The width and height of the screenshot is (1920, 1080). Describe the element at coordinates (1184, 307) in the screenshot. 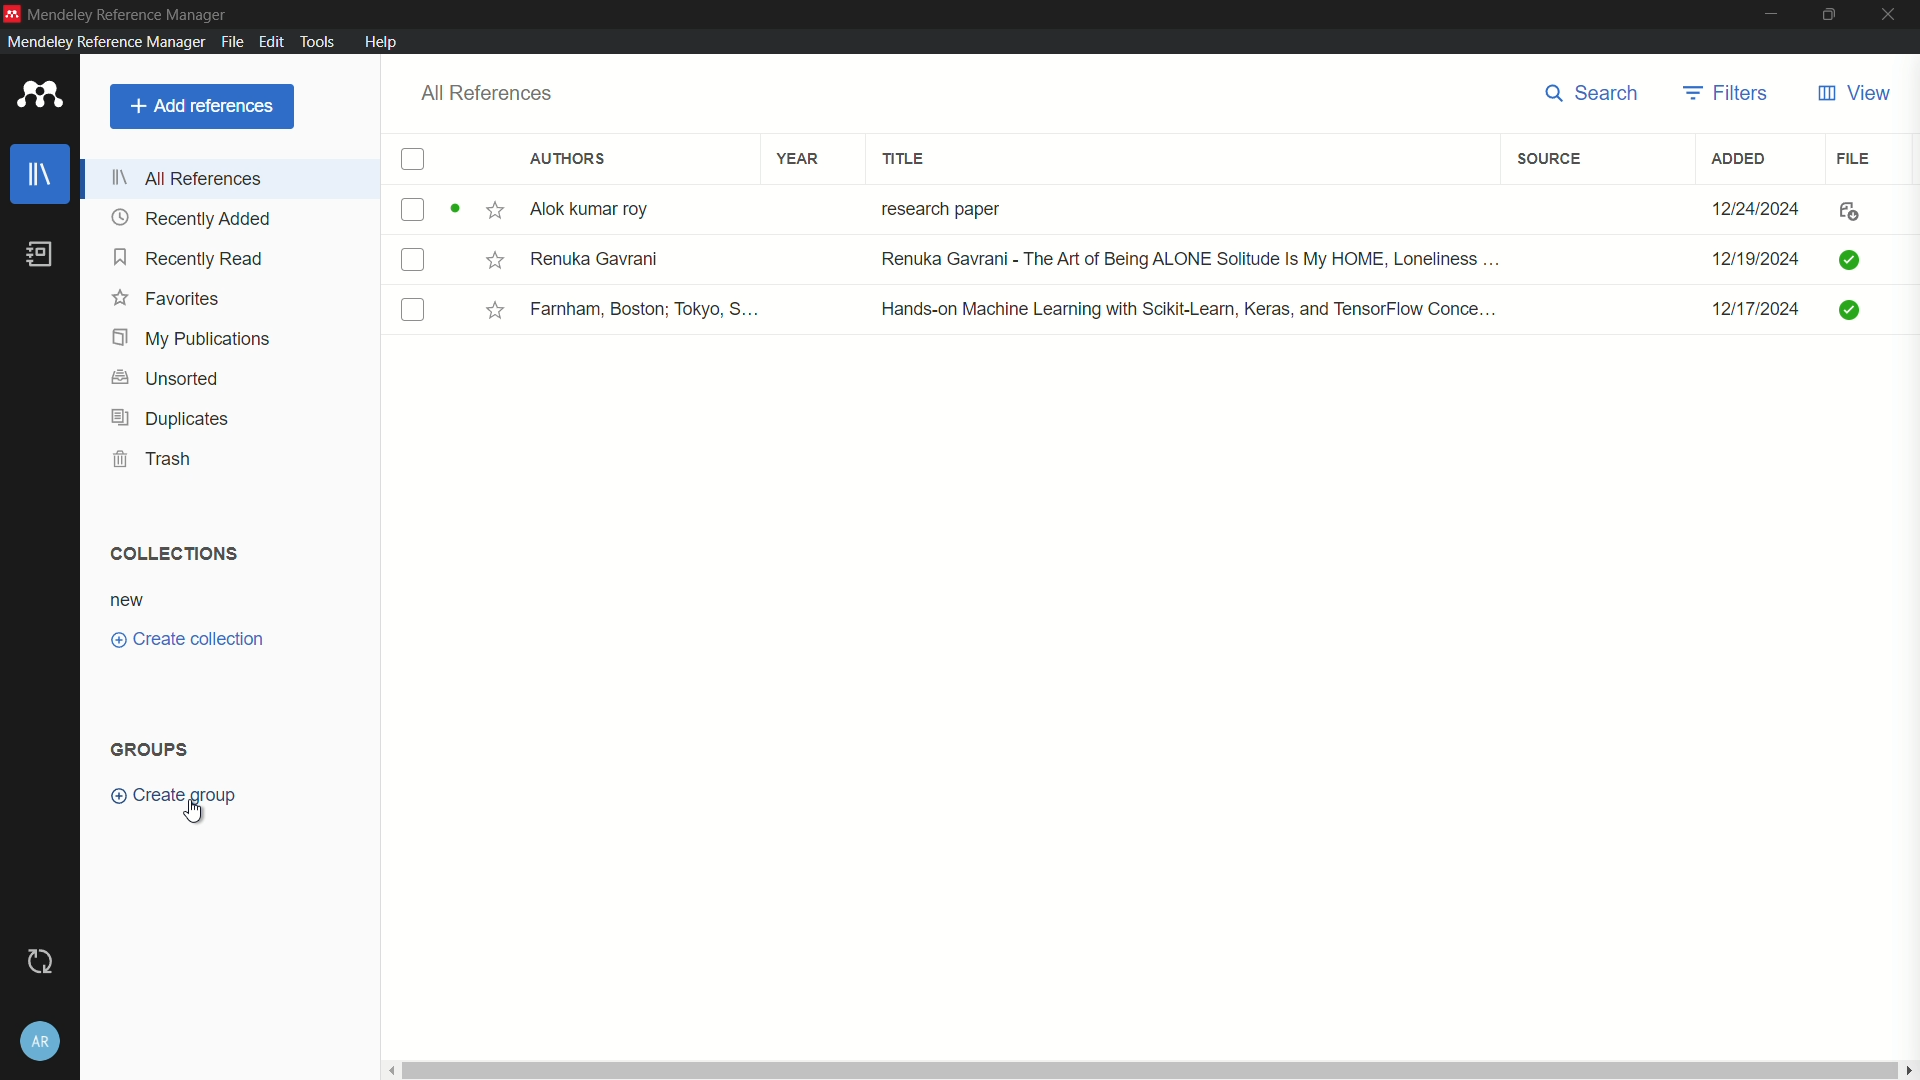

I see `Hands on Machine Learning...` at that location.